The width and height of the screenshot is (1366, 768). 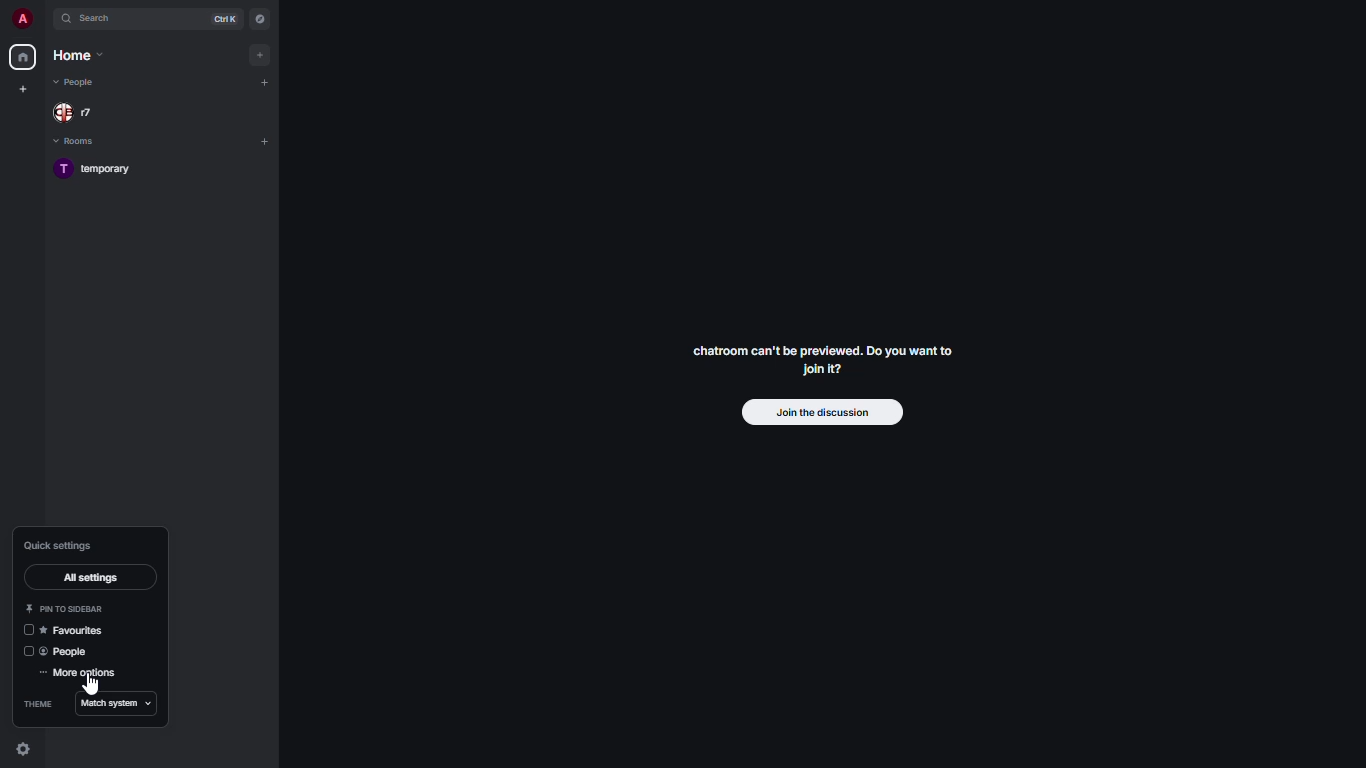 I want to click on home, so click(x=76, y=55).